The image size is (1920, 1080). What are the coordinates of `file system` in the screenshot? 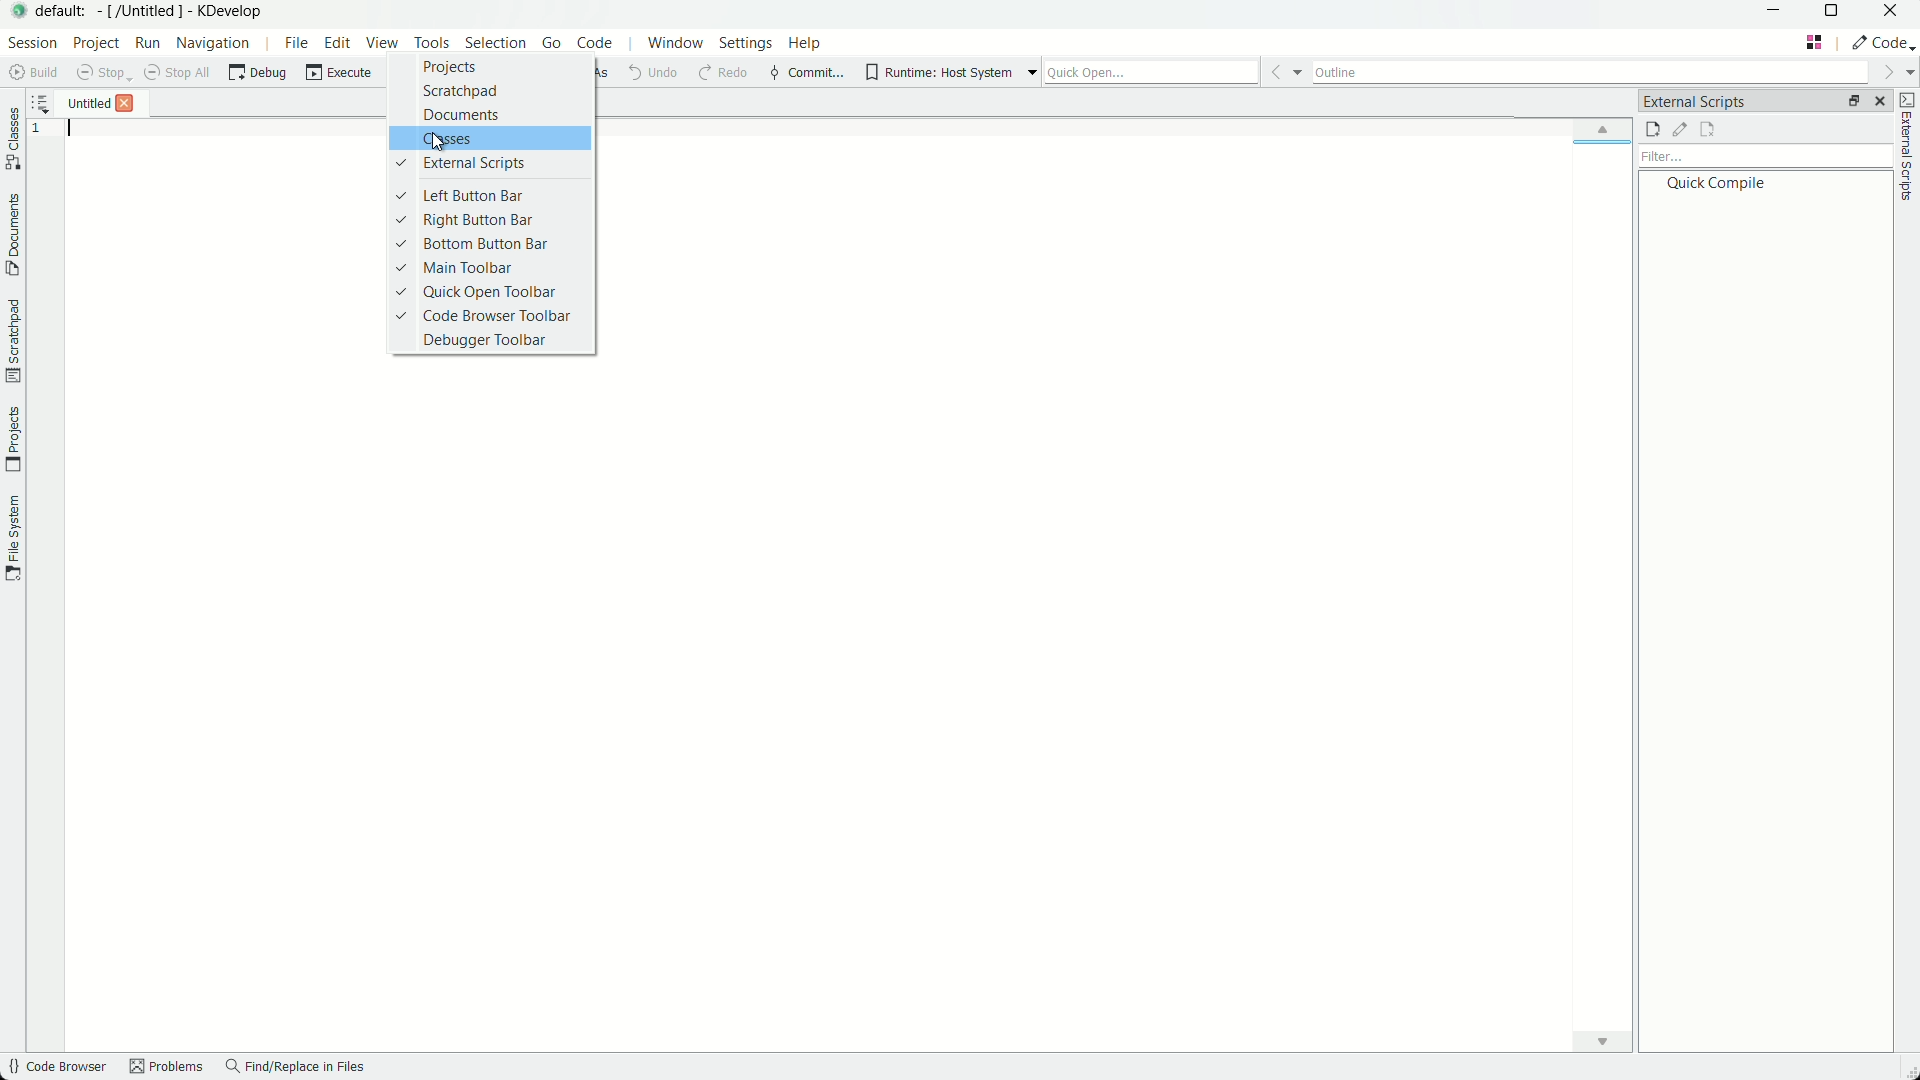 It's located at (16, 538).